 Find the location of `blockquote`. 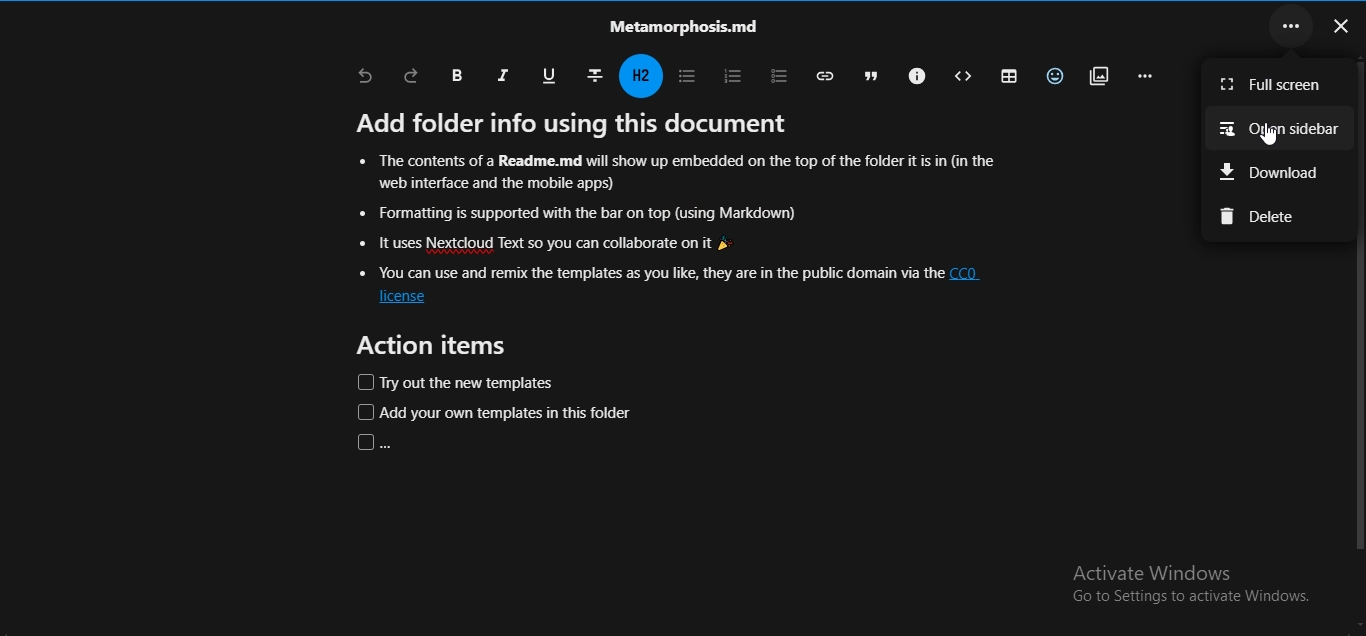

blockquote is located at coordinates (869, 75).